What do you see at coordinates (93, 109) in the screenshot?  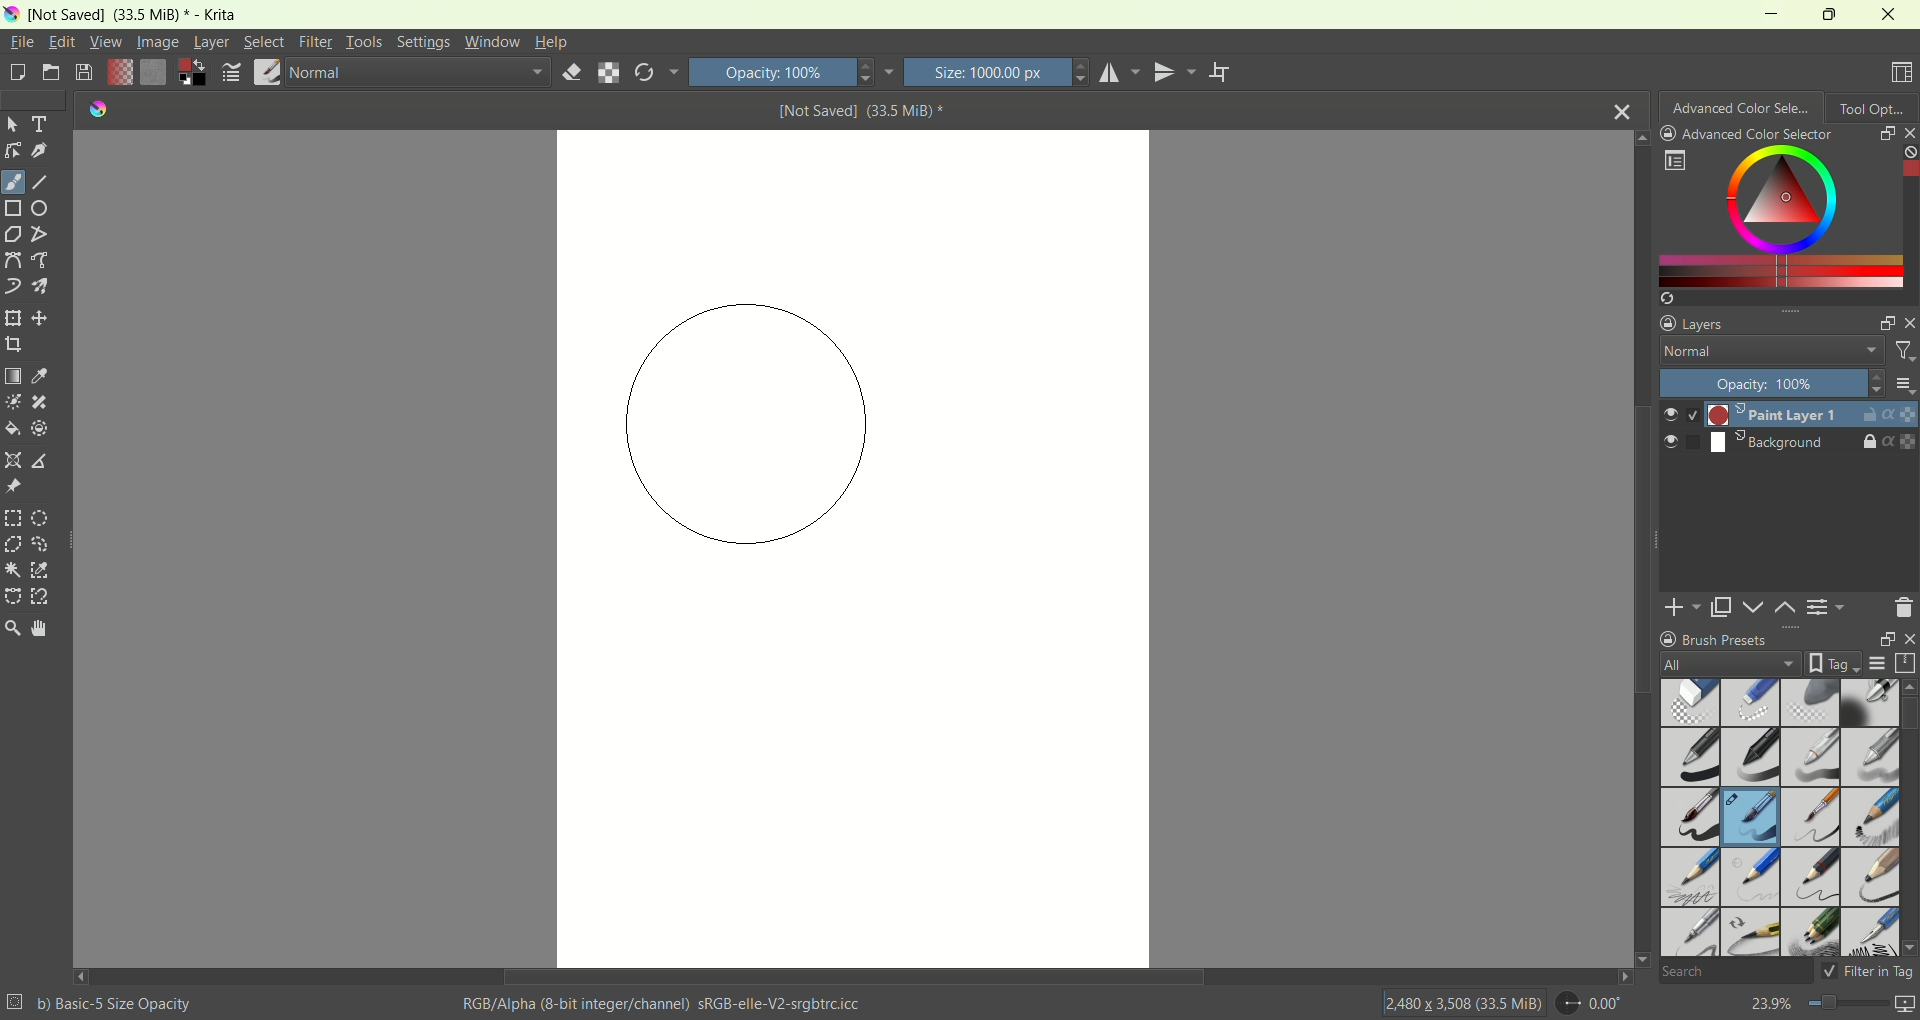 I see `logo` at bounding box center [93, 109].